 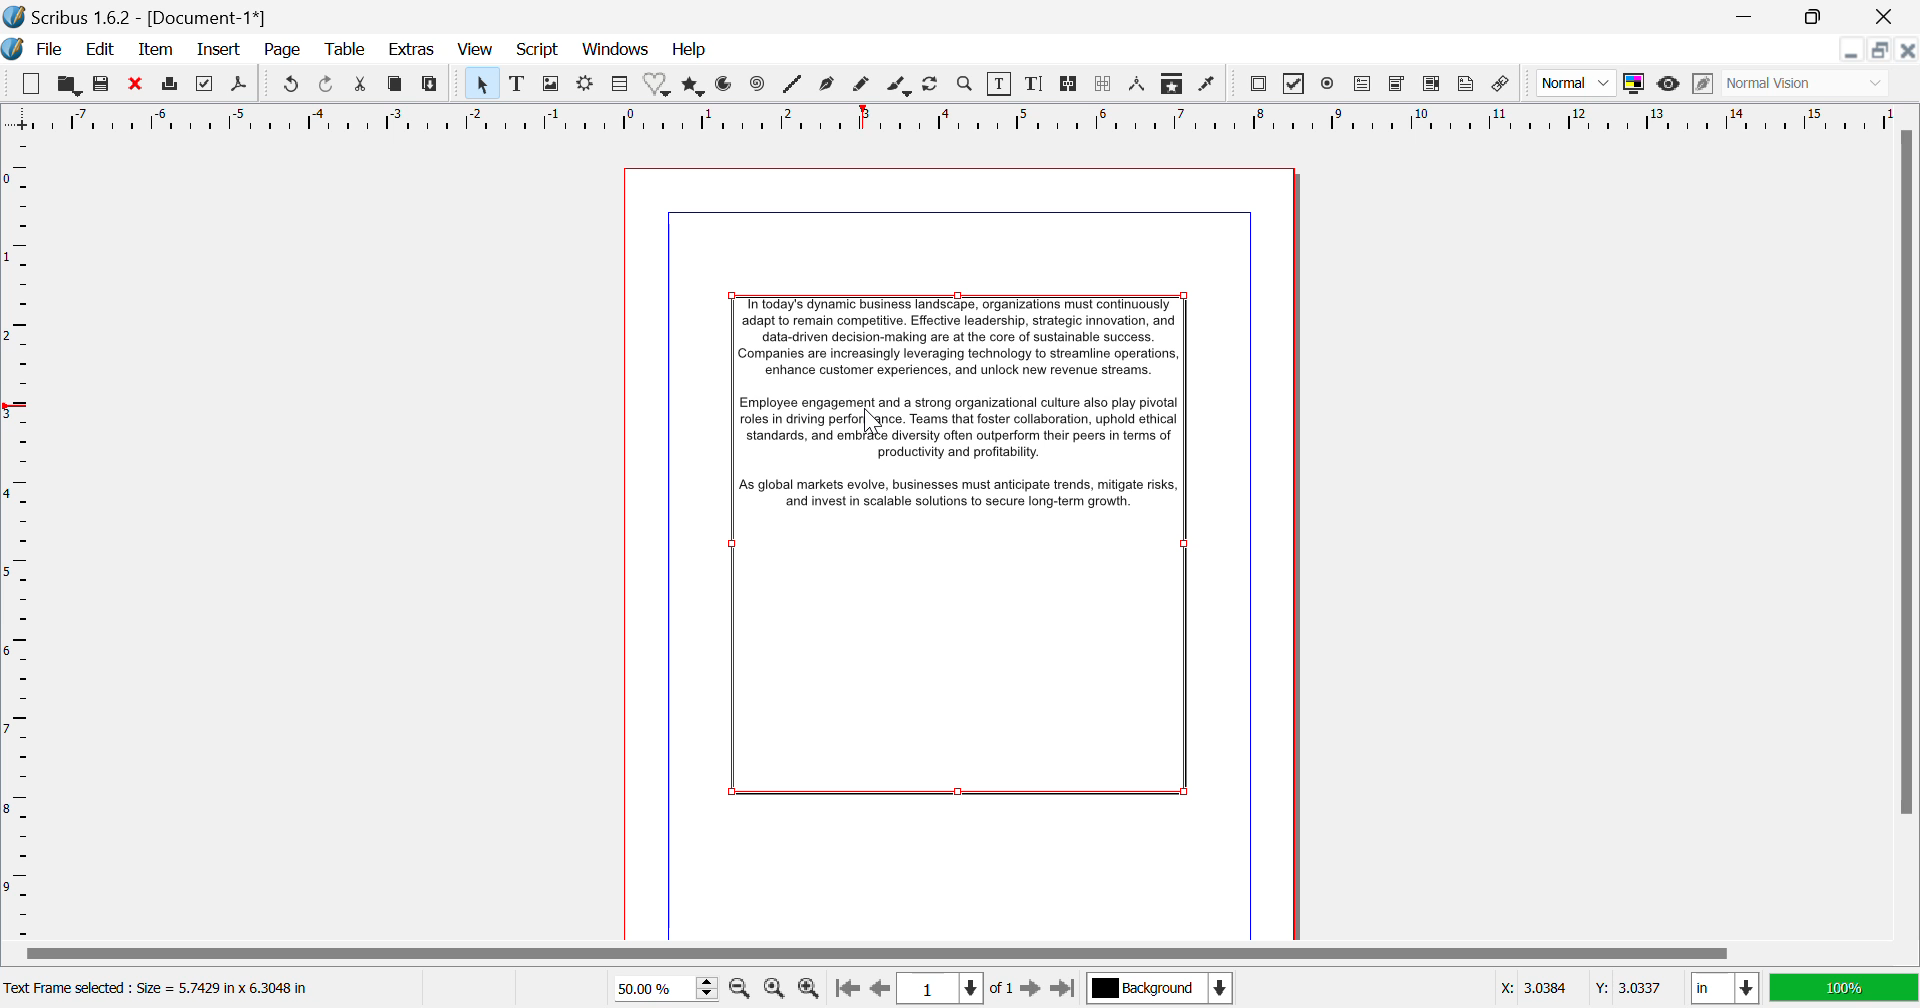 I want to click on View, so click(x=473, y=50).